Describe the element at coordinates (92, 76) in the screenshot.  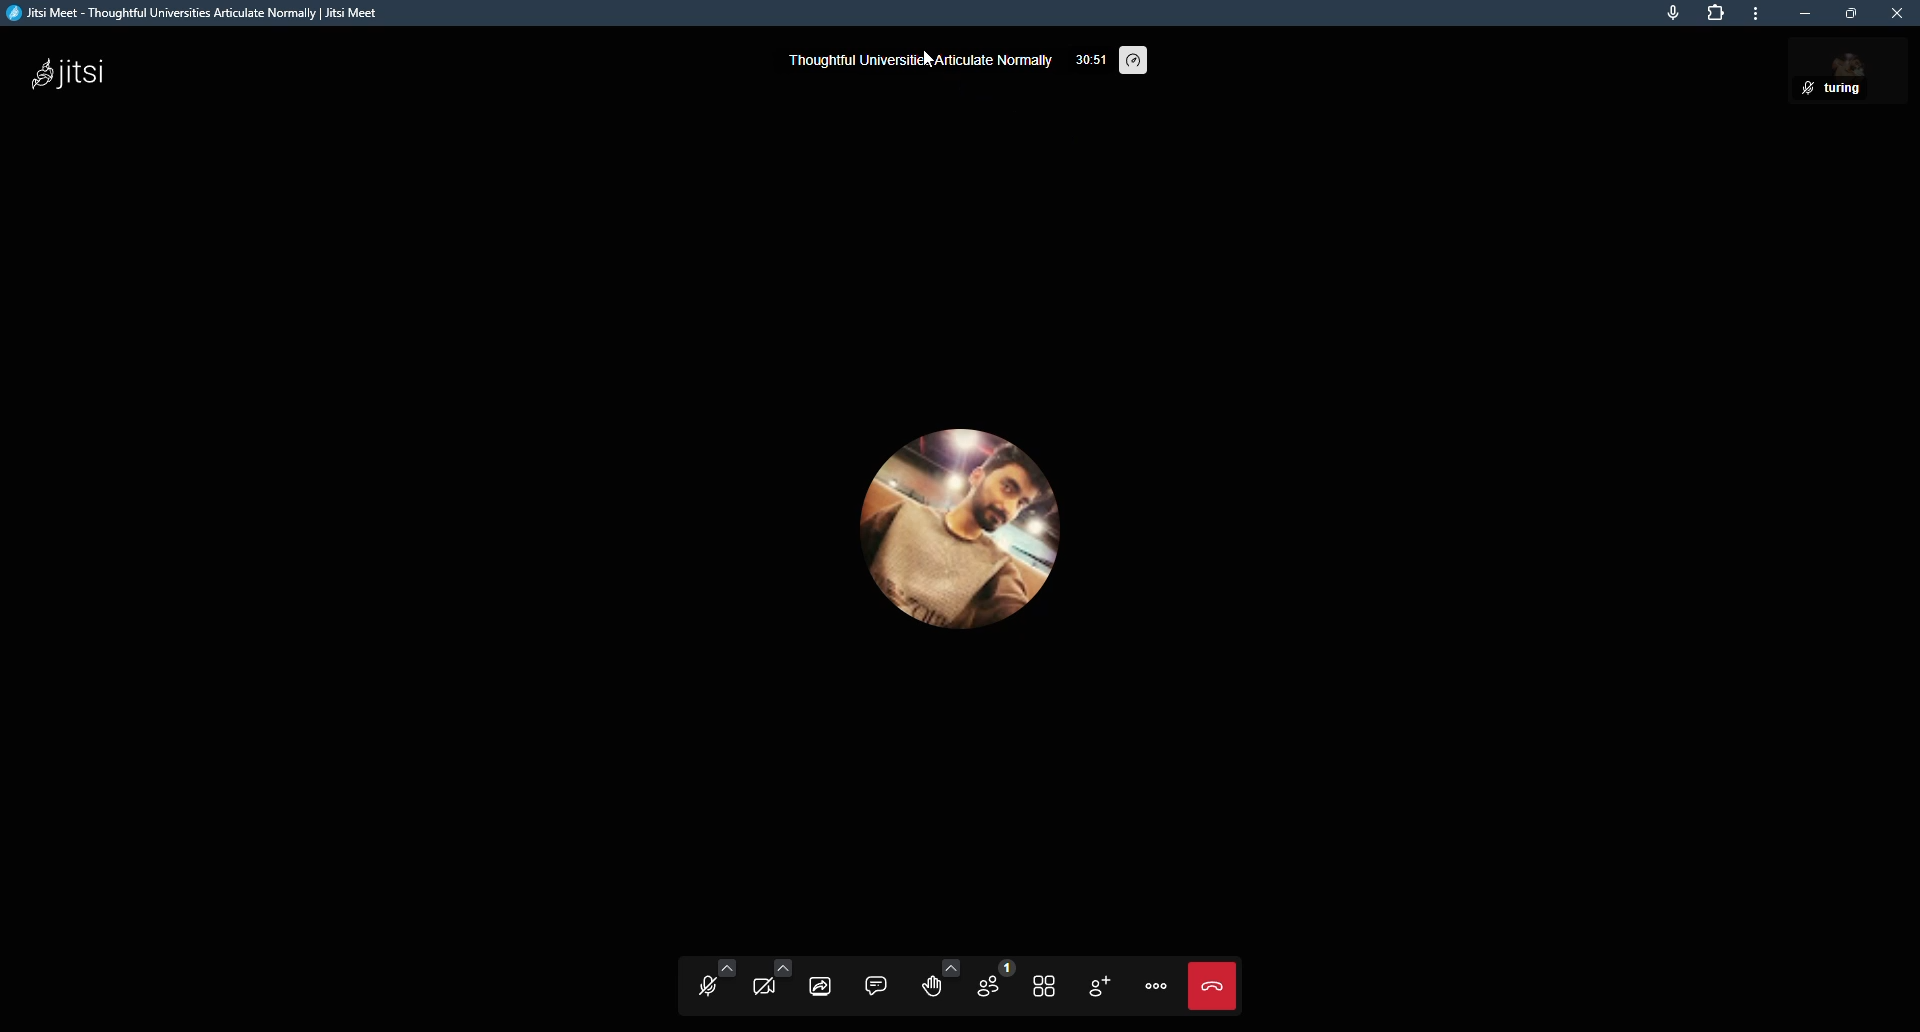
I see `jitsi` at that location.